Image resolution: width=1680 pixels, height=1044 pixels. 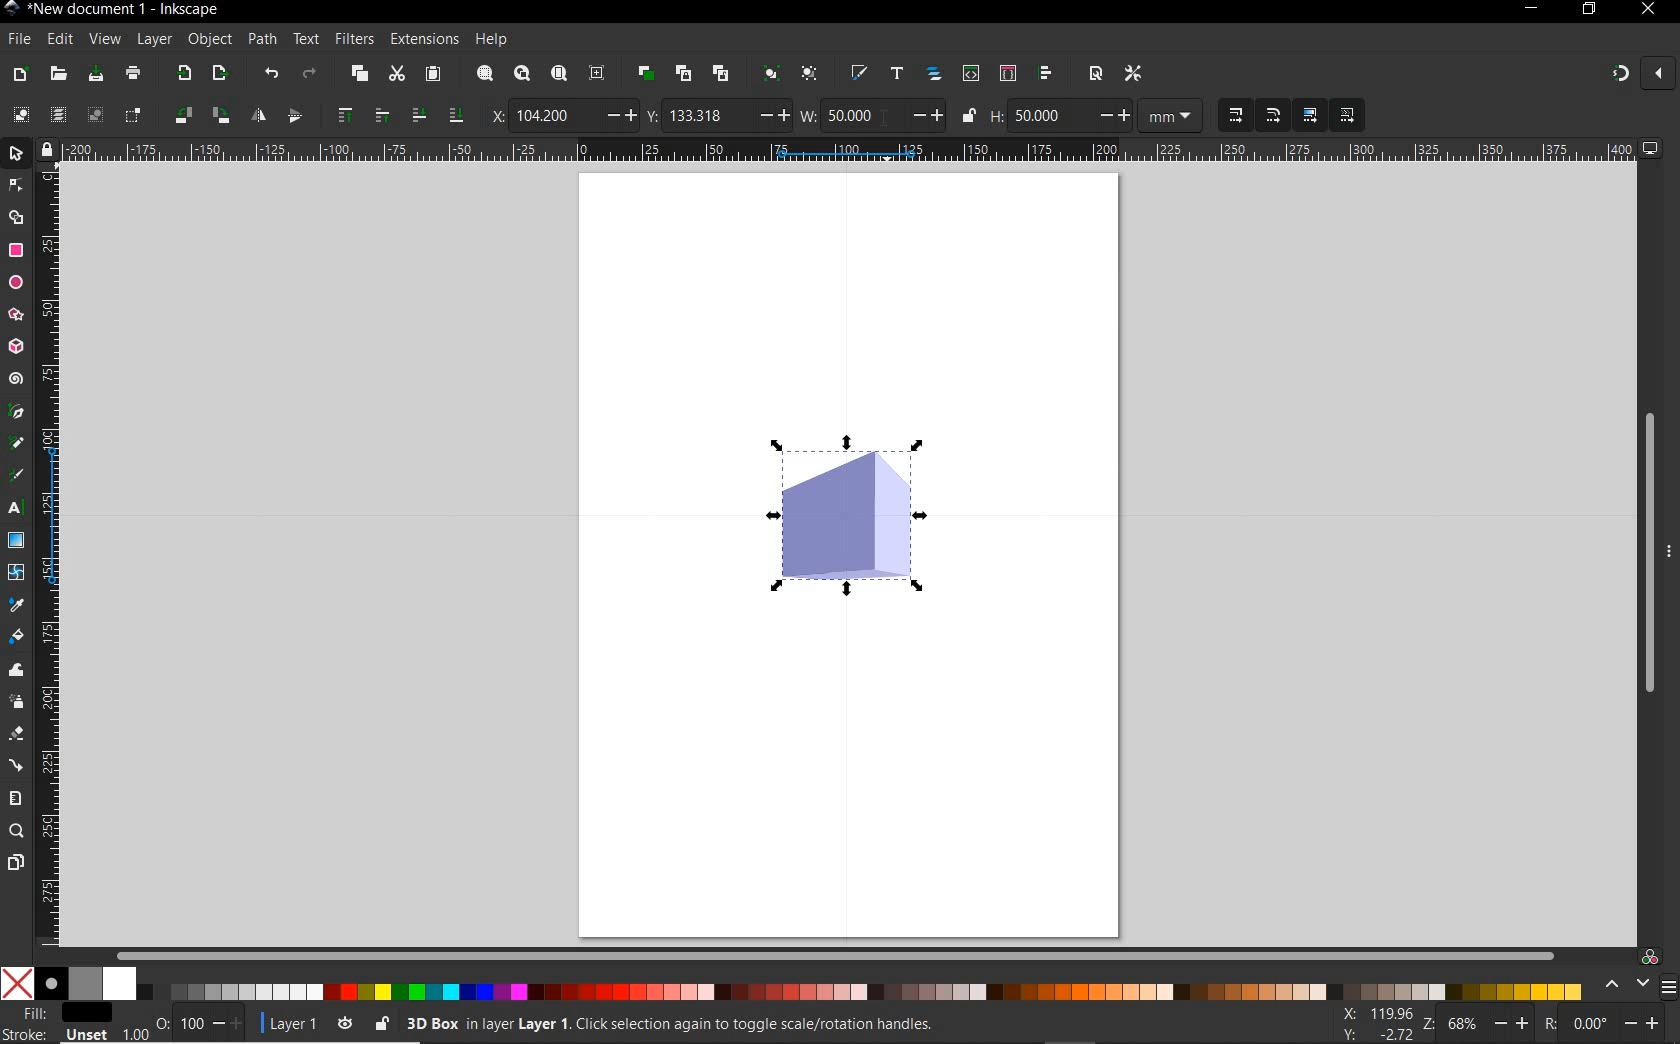 What do you see at coordinates (1669, 987) in the screenshot?
I see `menu` at bounding box center [1669, 987].